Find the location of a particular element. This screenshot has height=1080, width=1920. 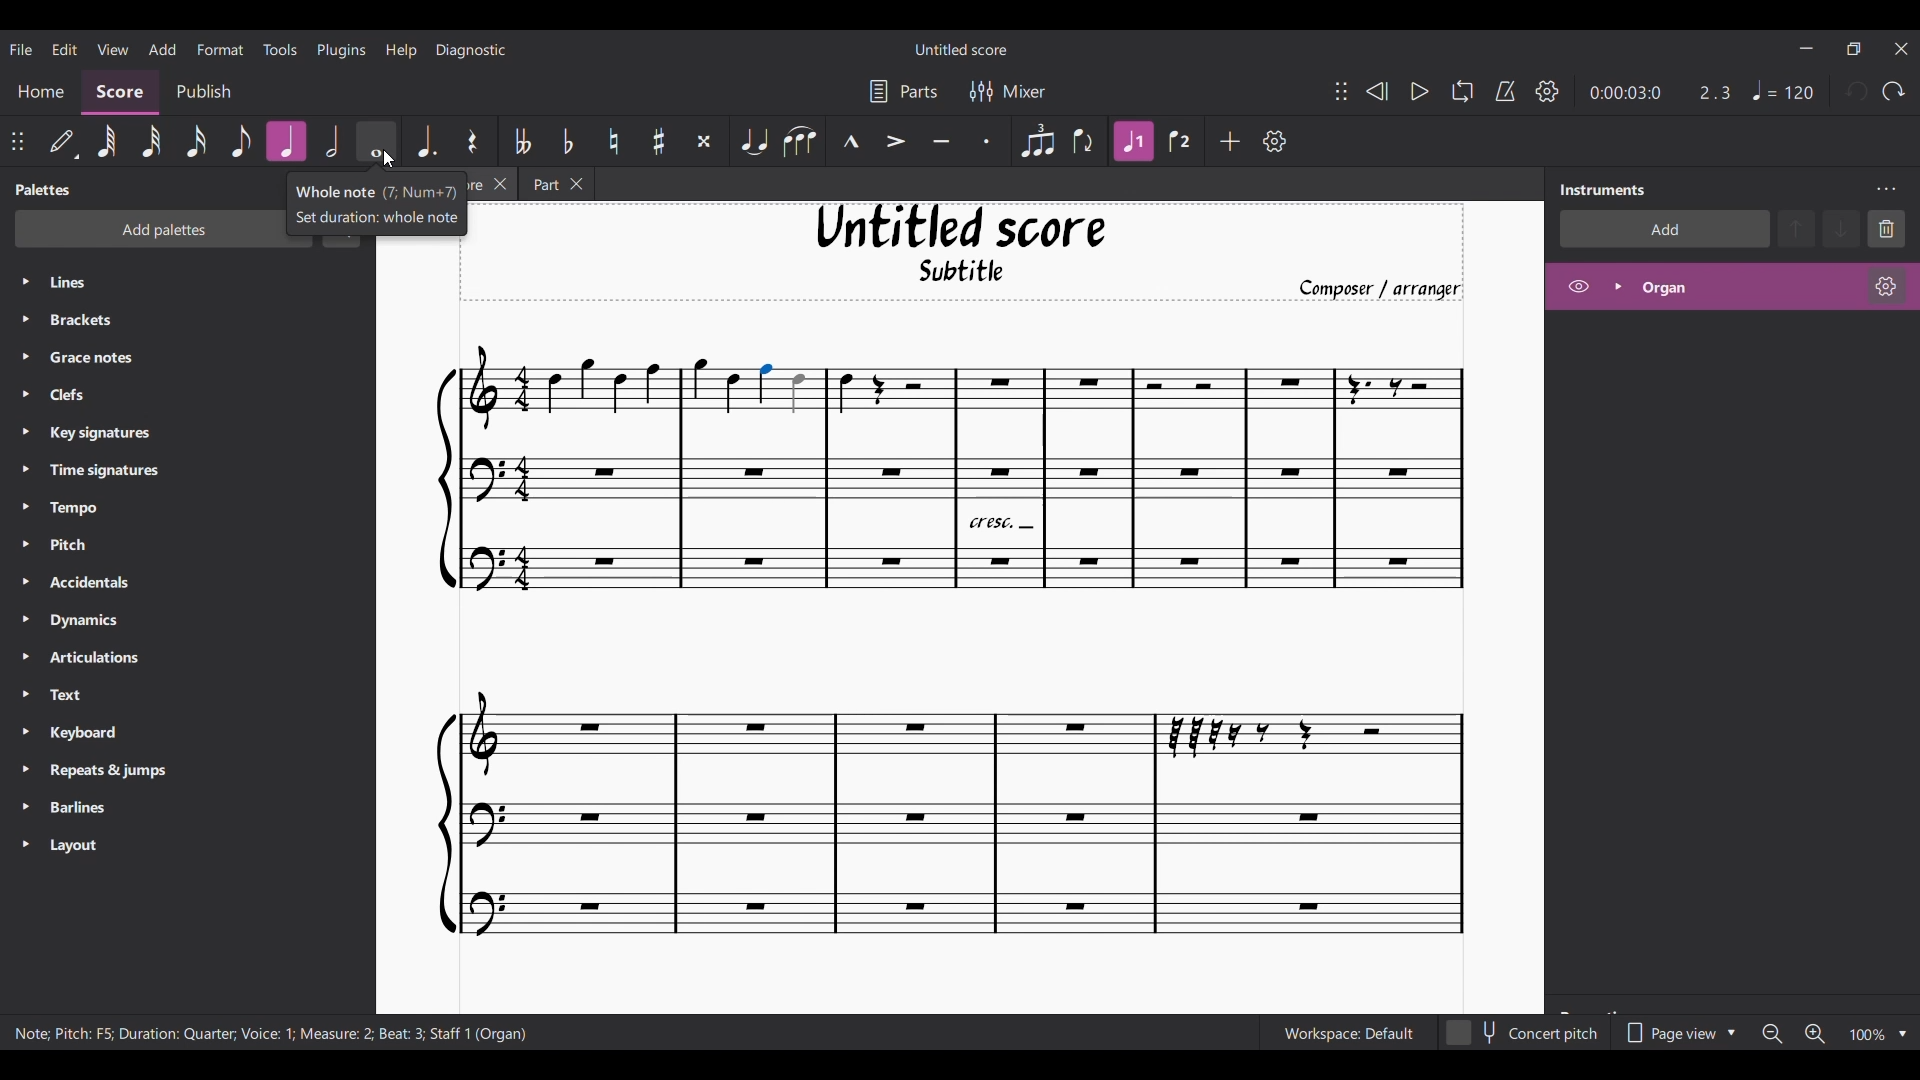

Tools menu is located at coordinates (279, 48).